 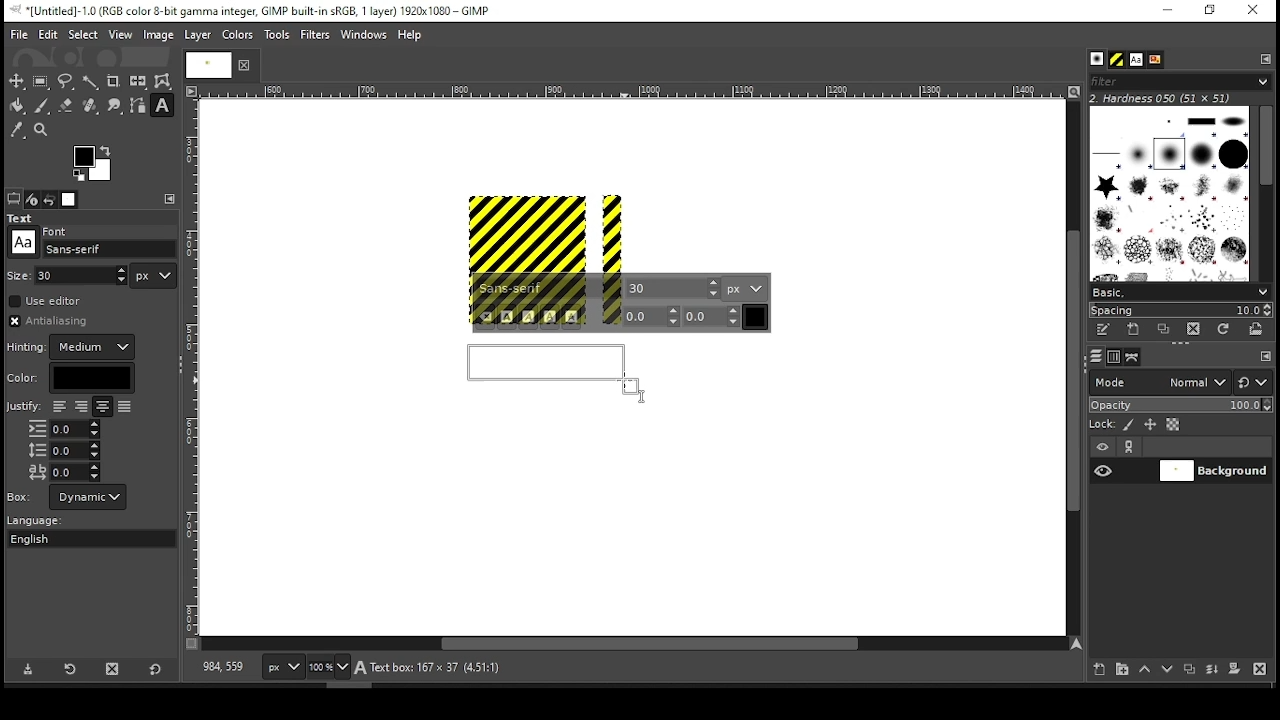 What do you see at coordinates (88, 497) in the screenshot?
I see `box ` at bounding box center [88, 497].